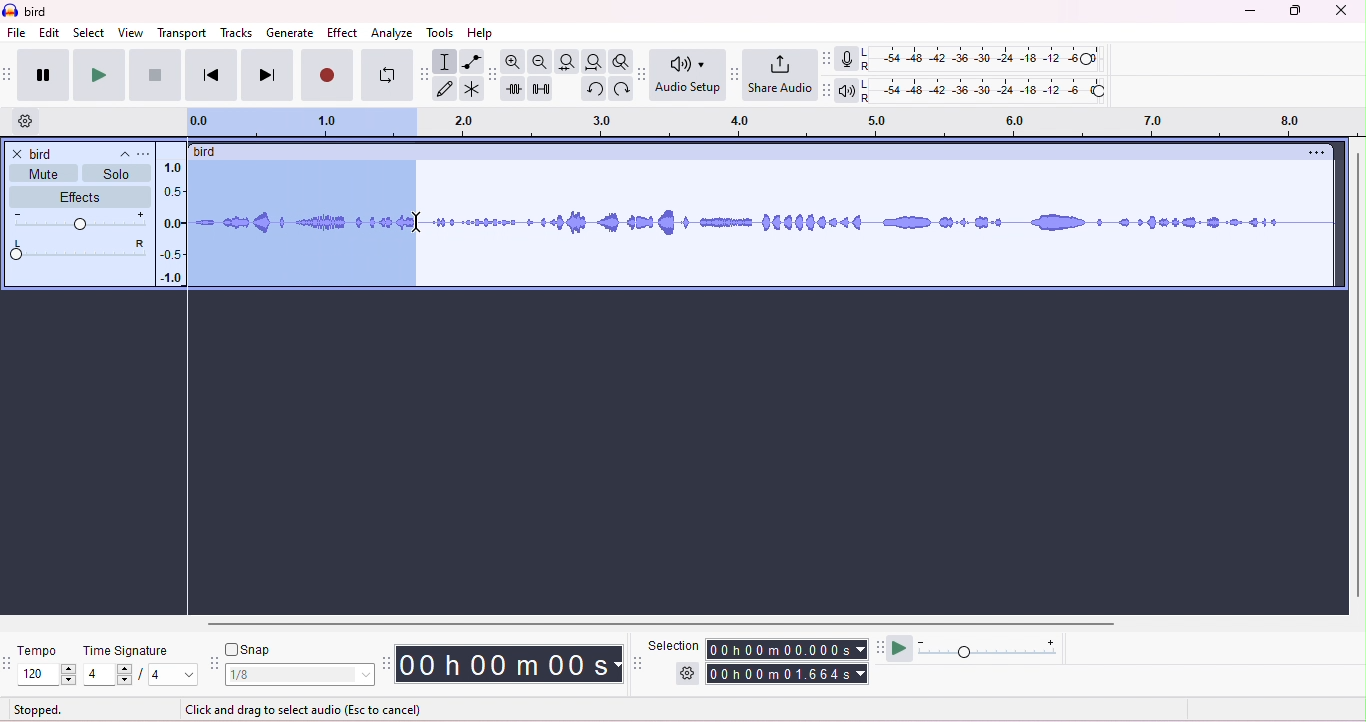  I want to click on redo, so click(624, 90).